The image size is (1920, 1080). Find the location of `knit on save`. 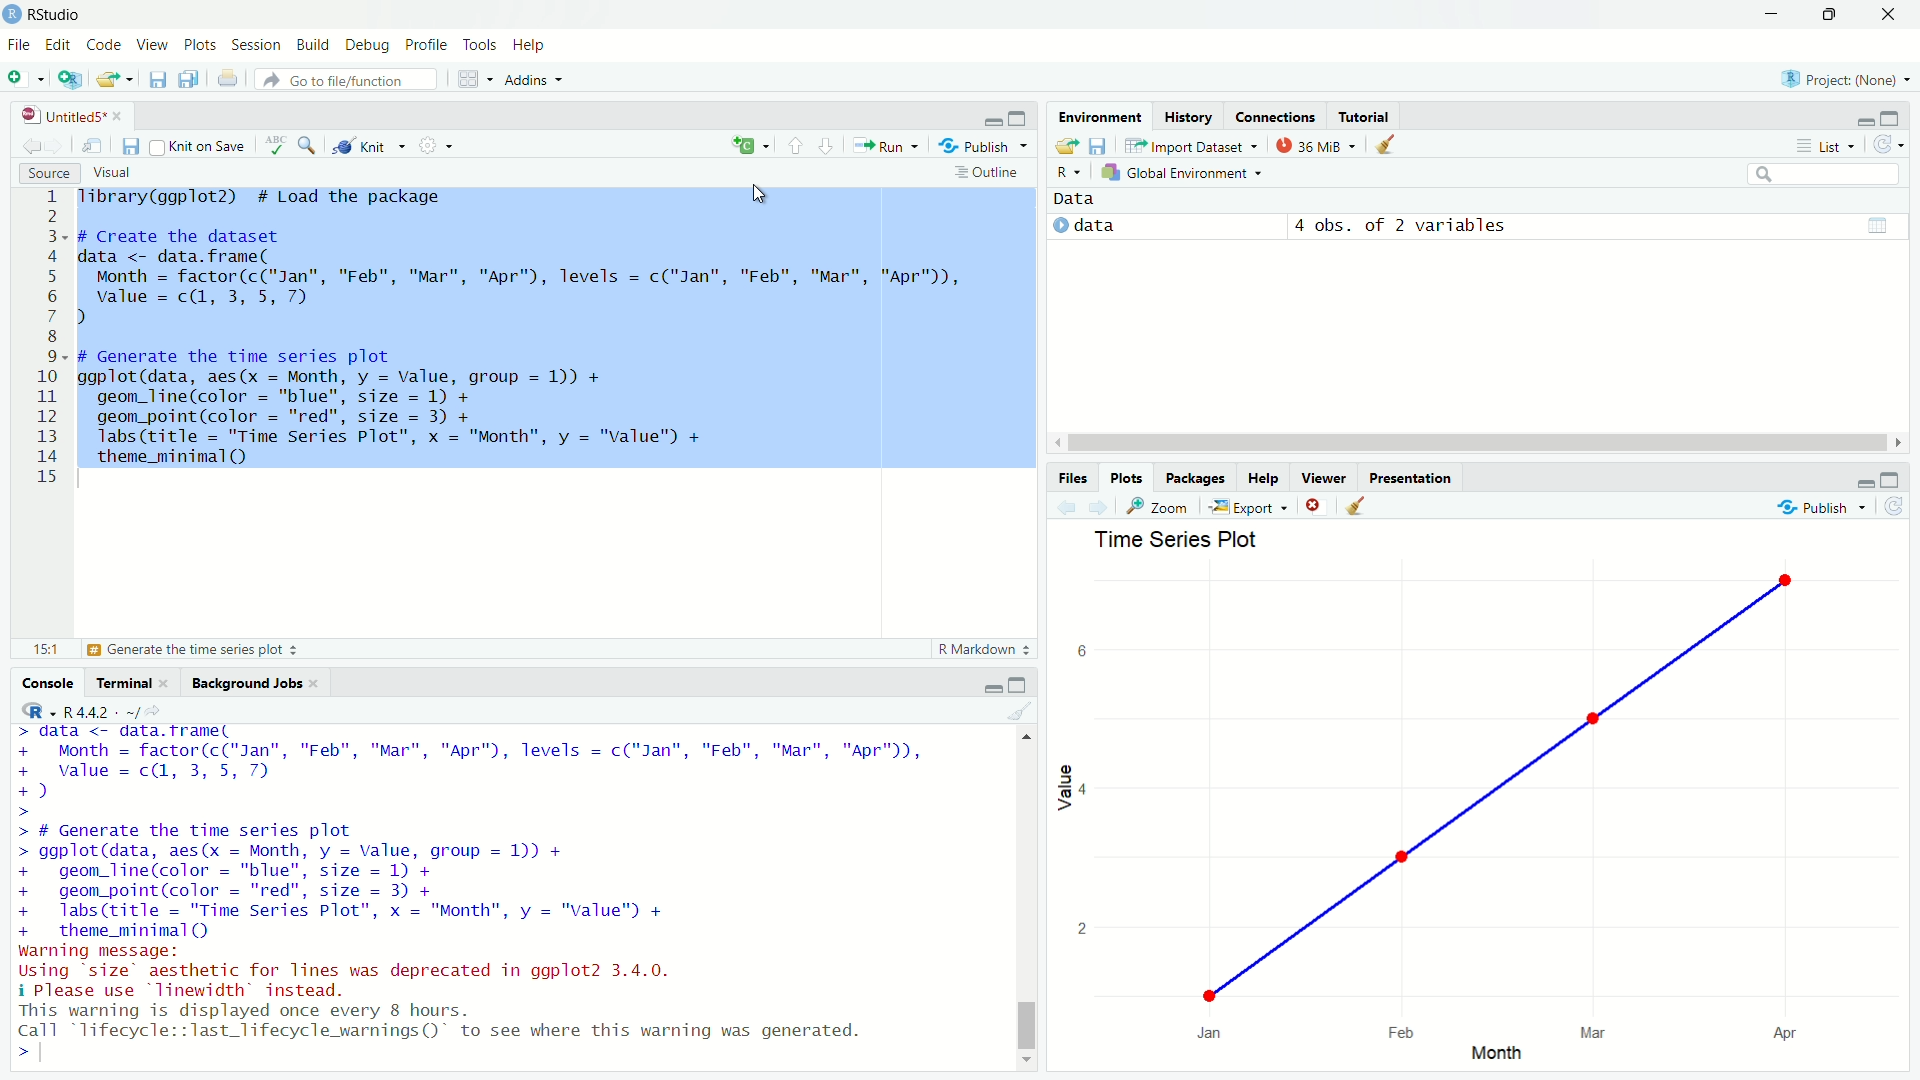

knit on save is located at coordinates (198, 146).